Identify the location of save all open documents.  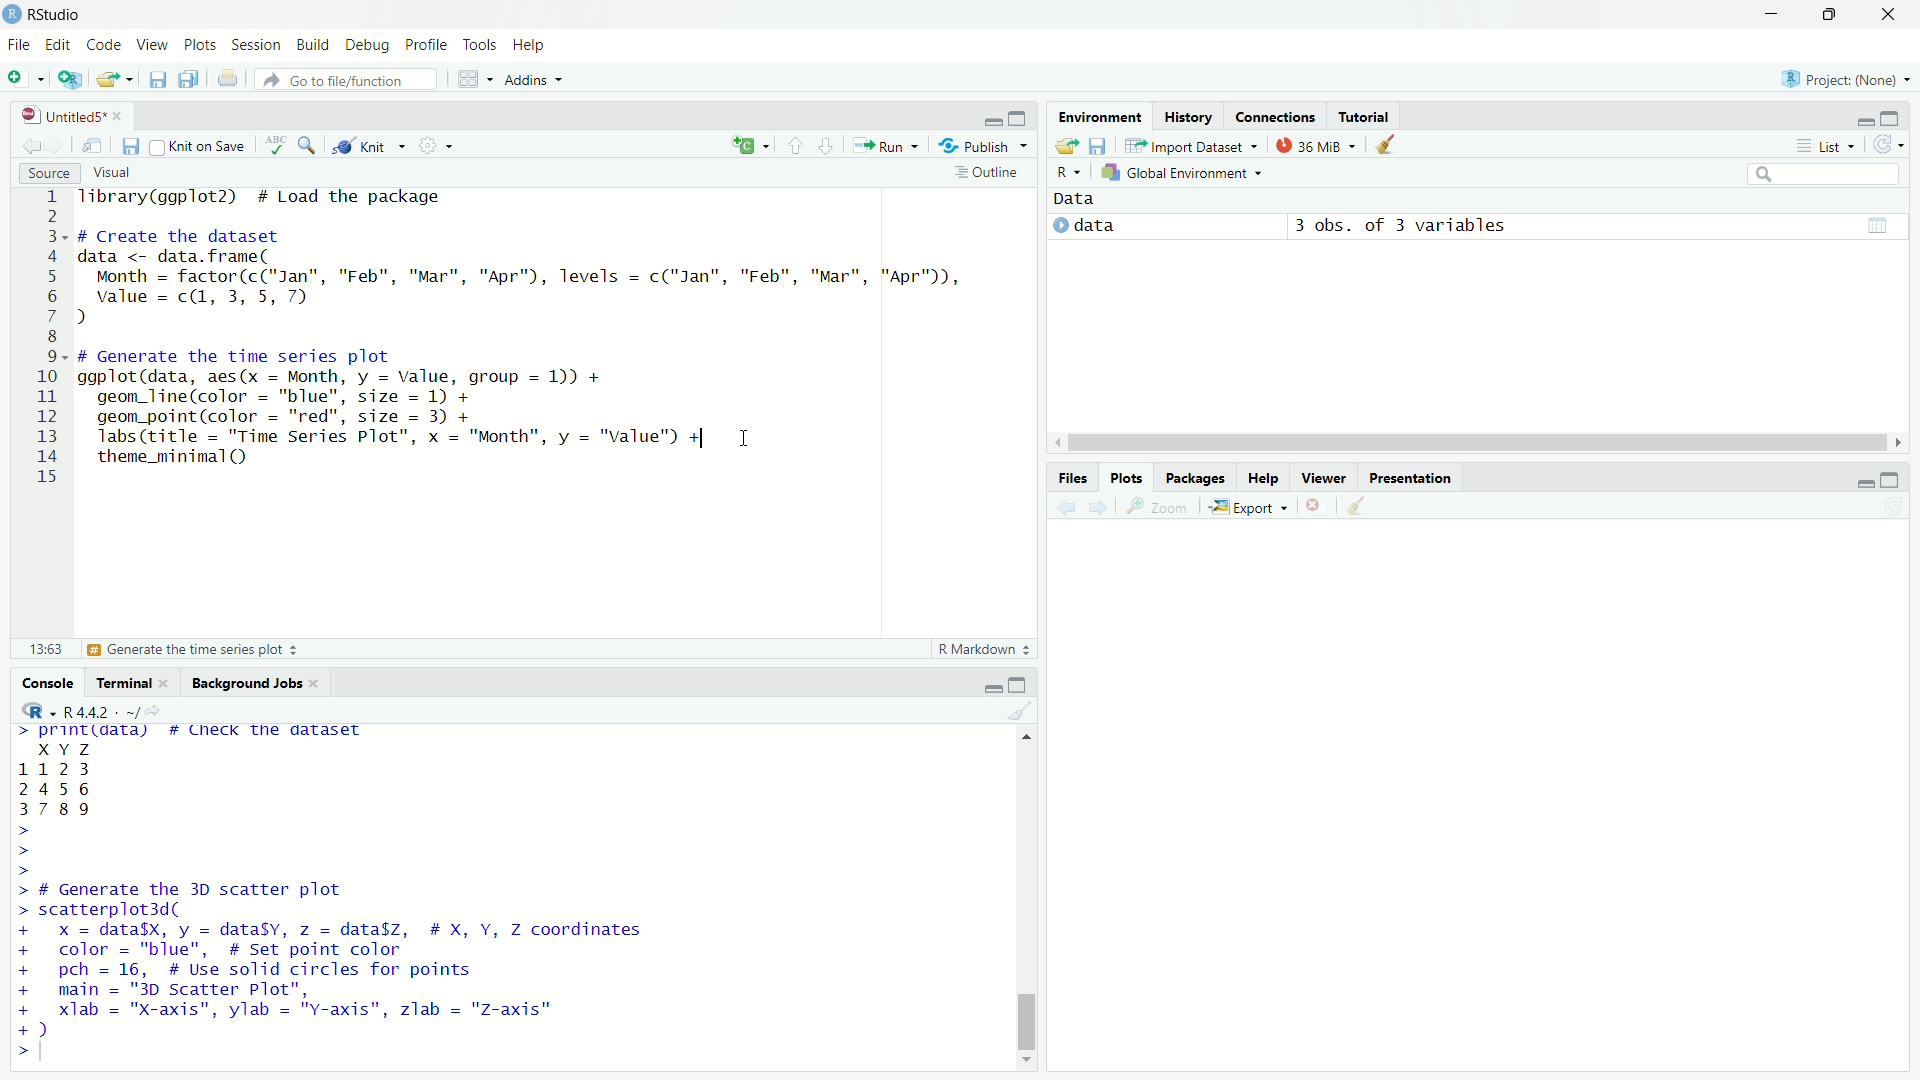
(189, 79).